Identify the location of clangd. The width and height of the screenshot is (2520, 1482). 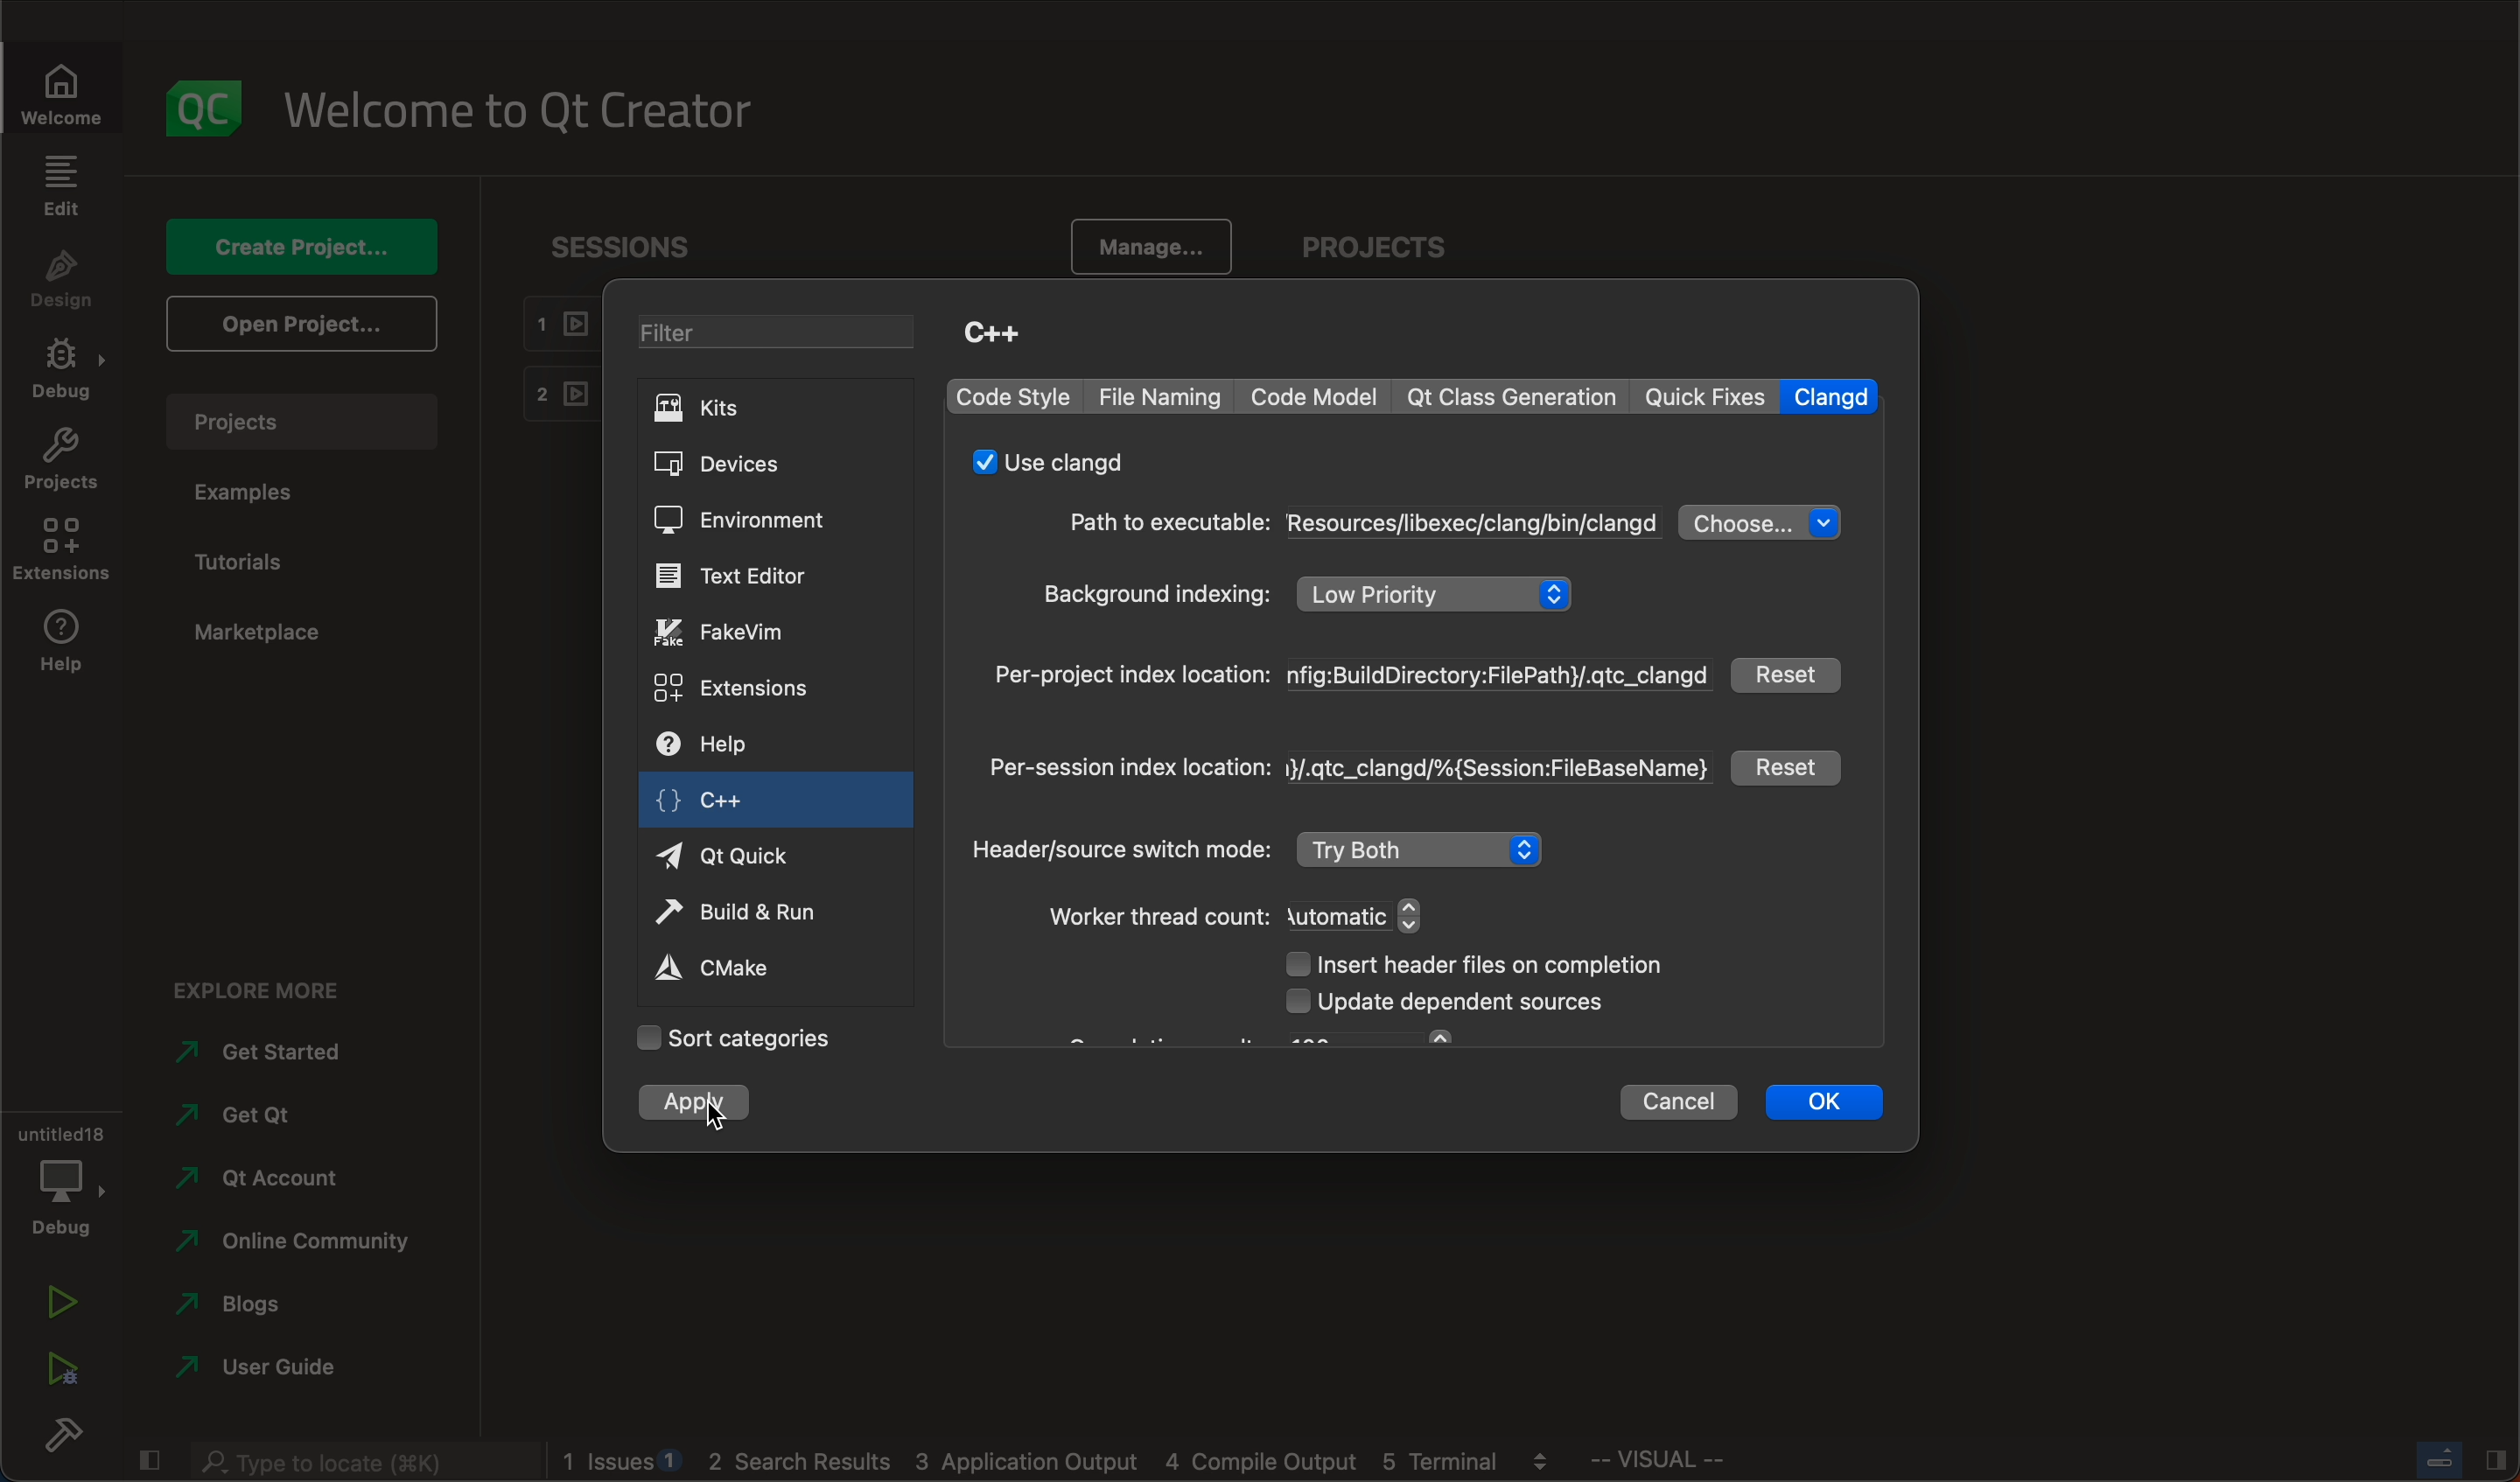
(1831, 395).